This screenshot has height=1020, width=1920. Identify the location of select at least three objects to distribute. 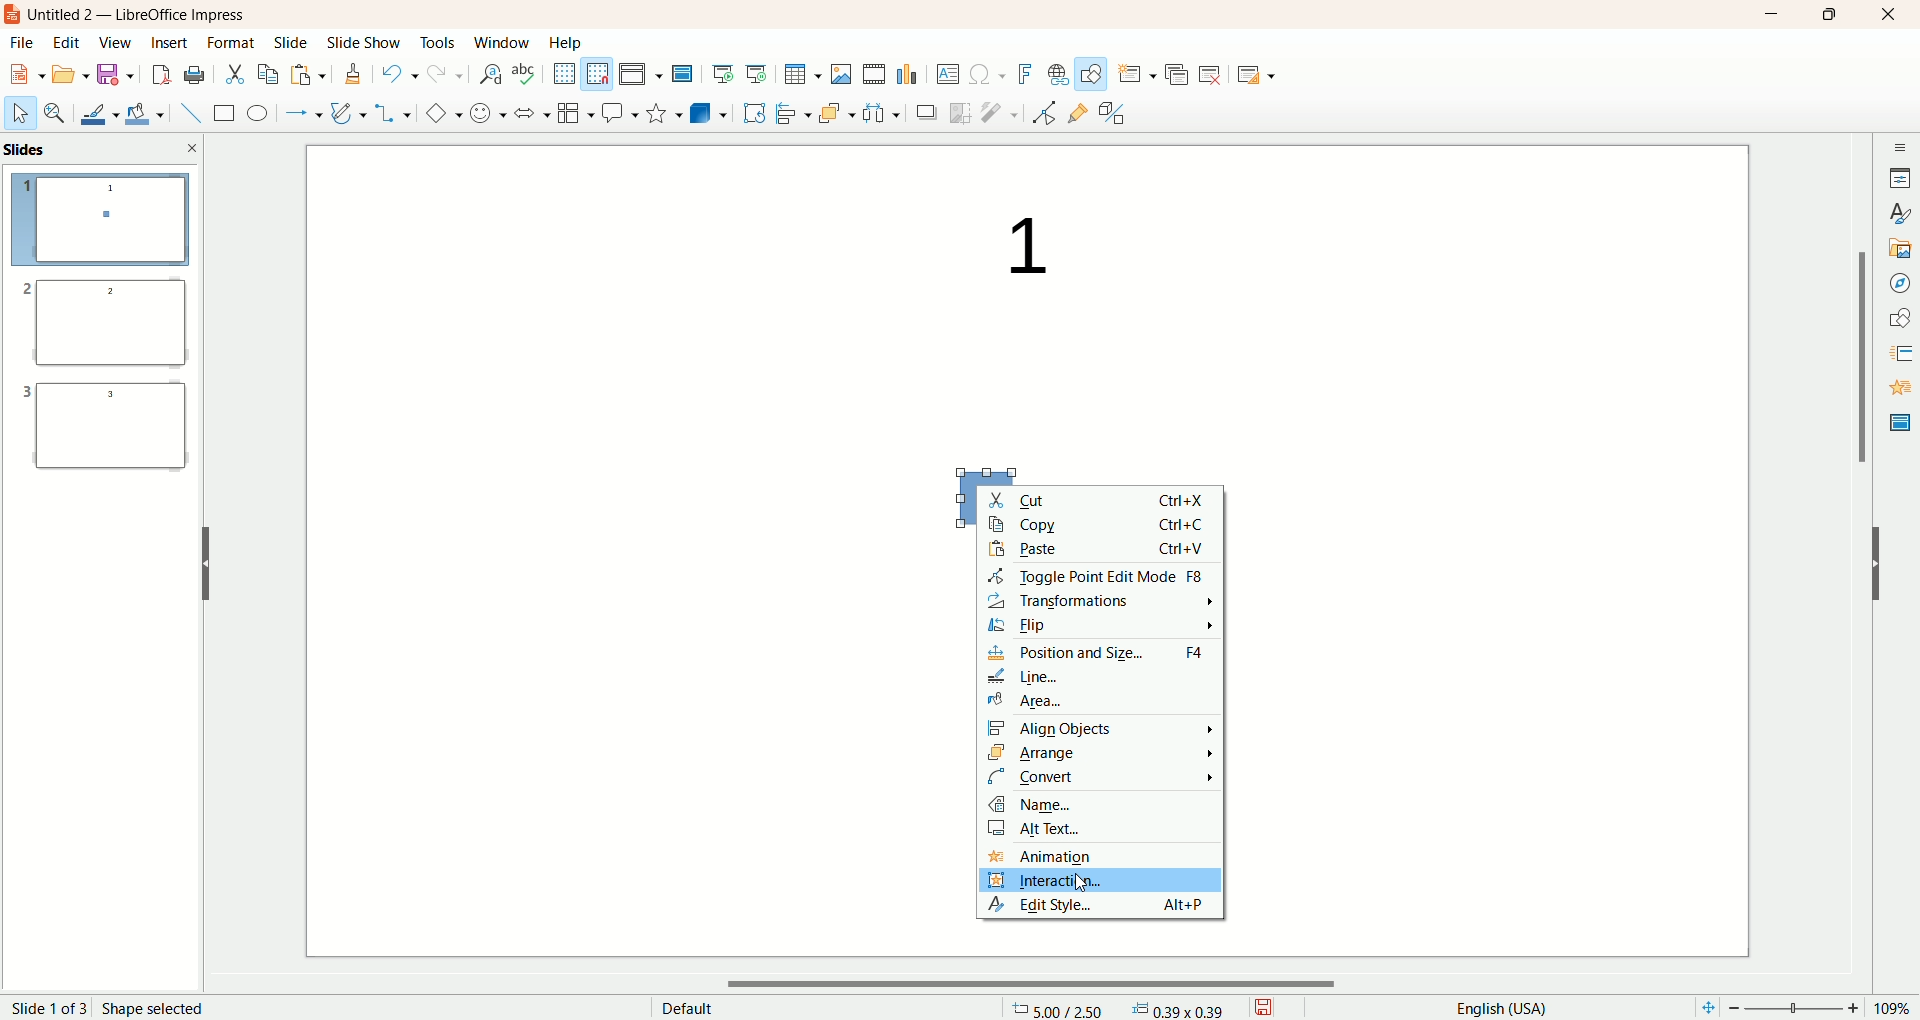
(881, 111).